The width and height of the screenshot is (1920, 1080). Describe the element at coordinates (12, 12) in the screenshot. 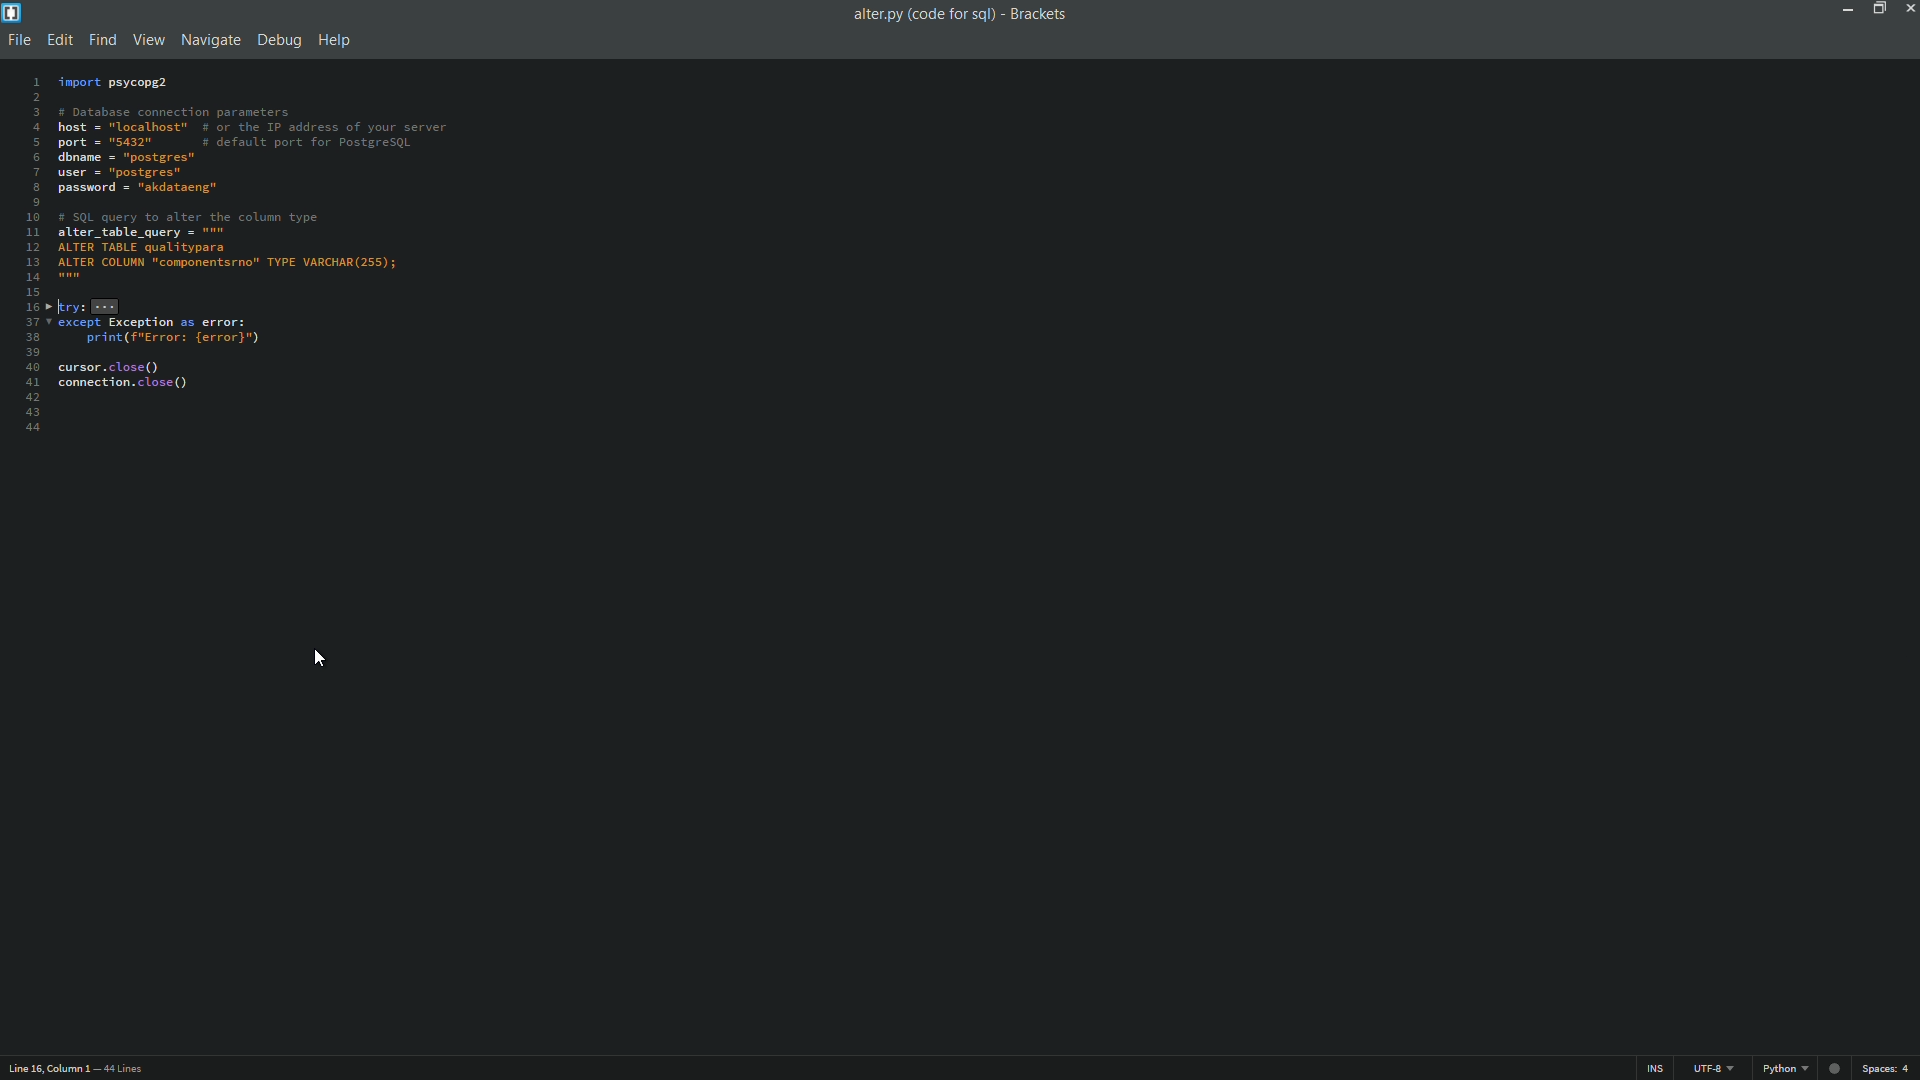

I see `app icon` at that location.